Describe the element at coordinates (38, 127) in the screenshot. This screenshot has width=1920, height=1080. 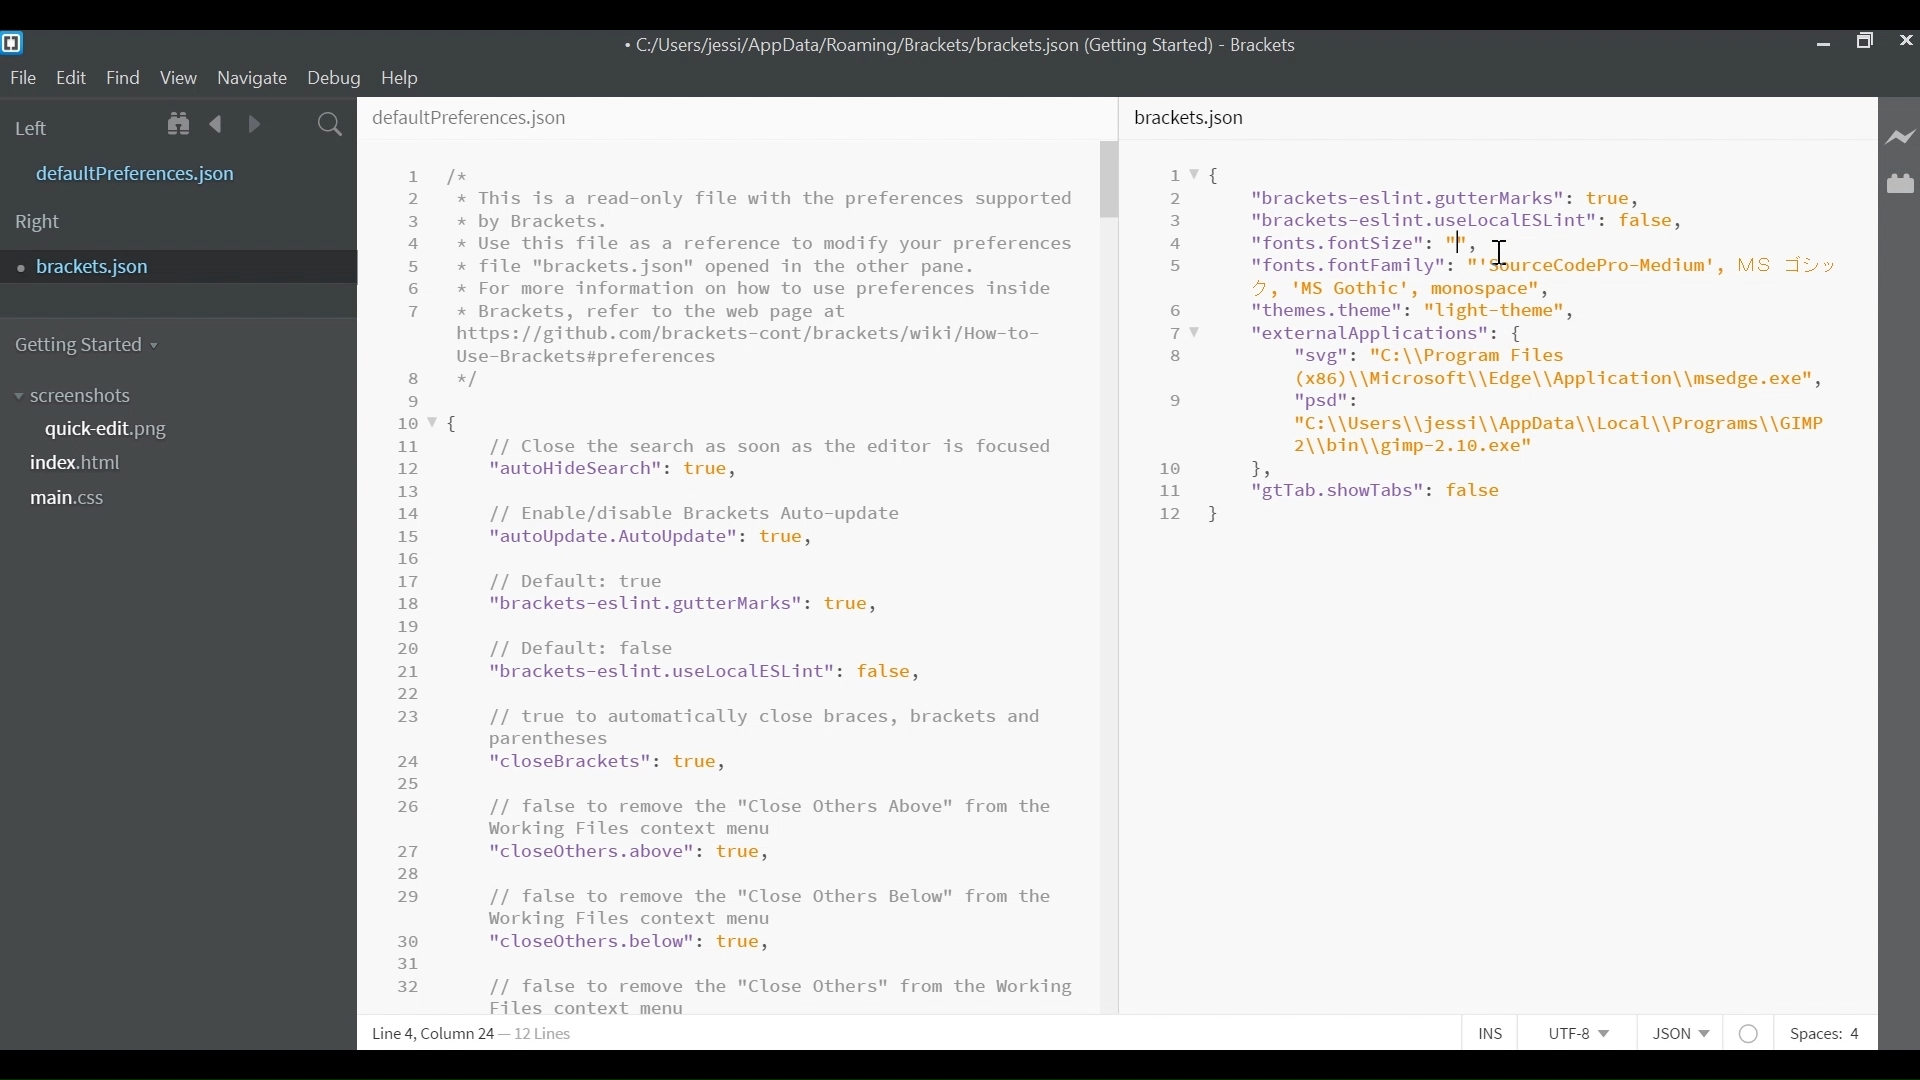
I see `Left` at that location.